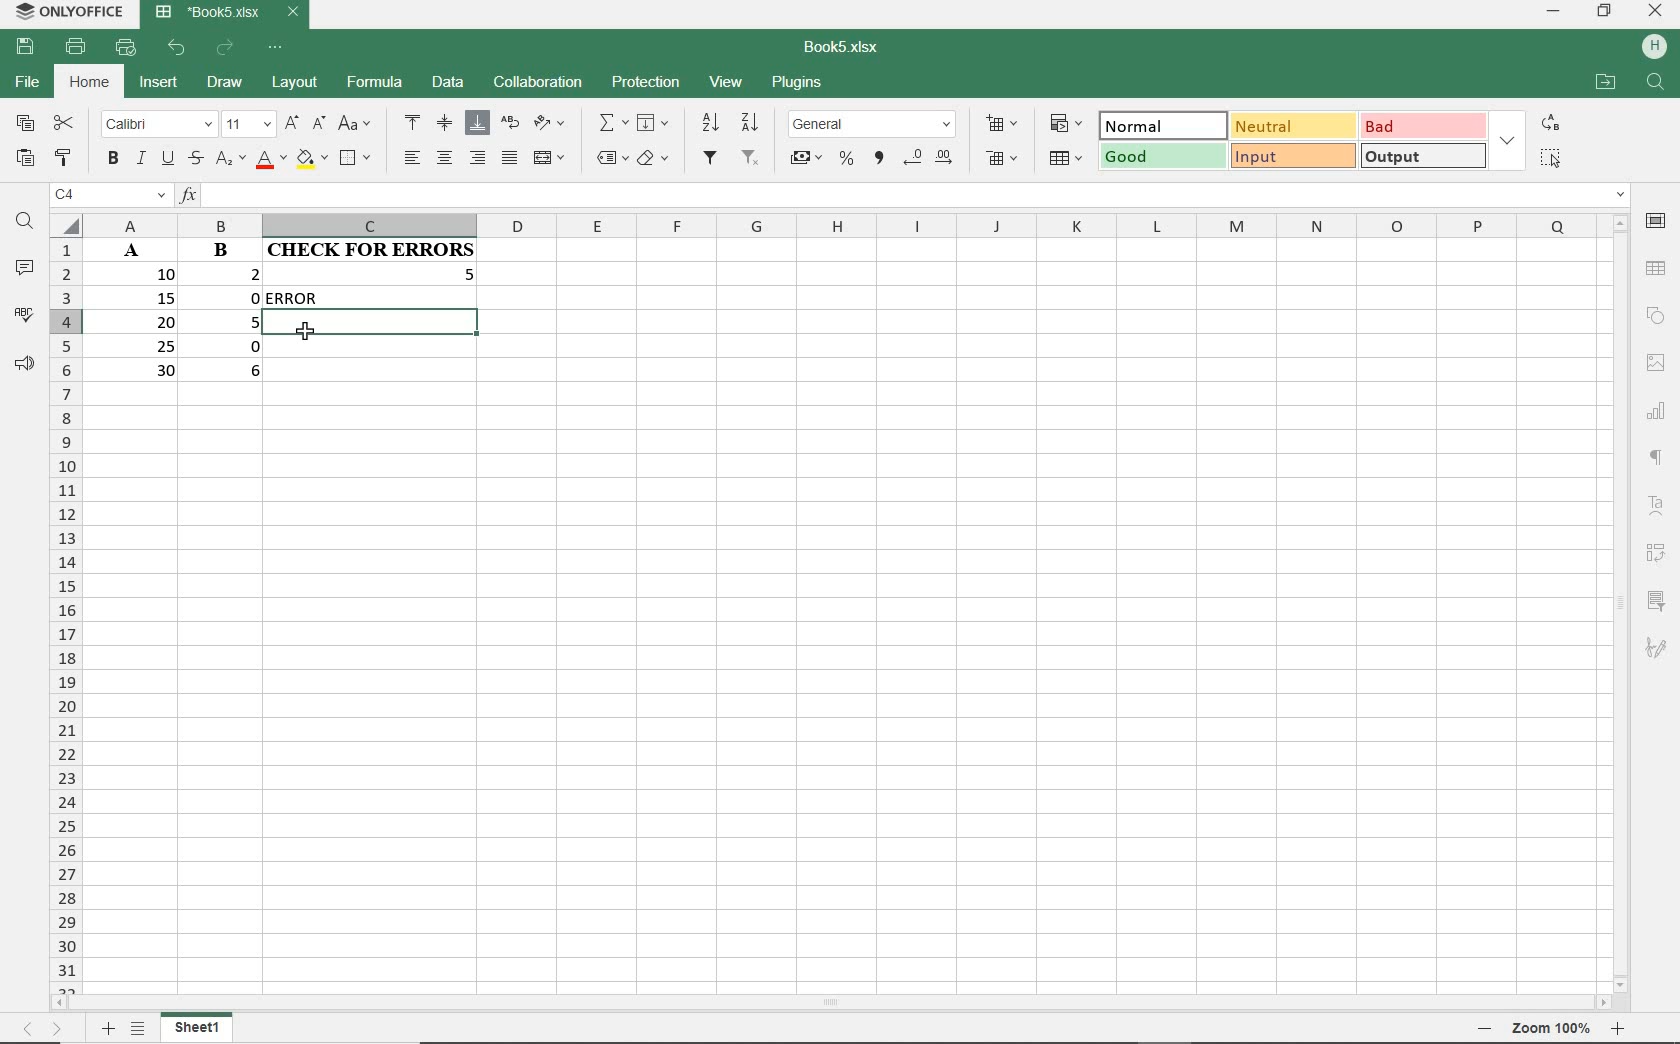 The height and width of the screenshot is (1044, 1680). I want to click on , so click(1620, 1029).